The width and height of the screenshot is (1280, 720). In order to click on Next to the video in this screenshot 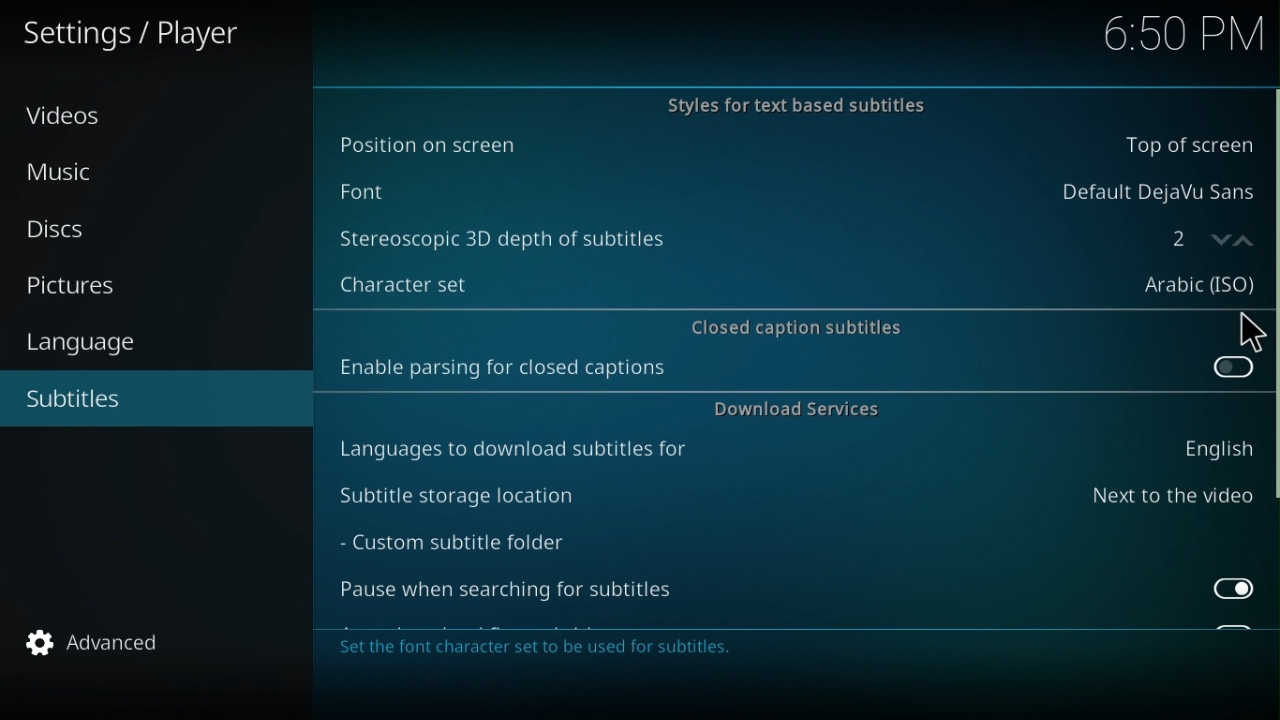, I will do `click(1170, 497)`.